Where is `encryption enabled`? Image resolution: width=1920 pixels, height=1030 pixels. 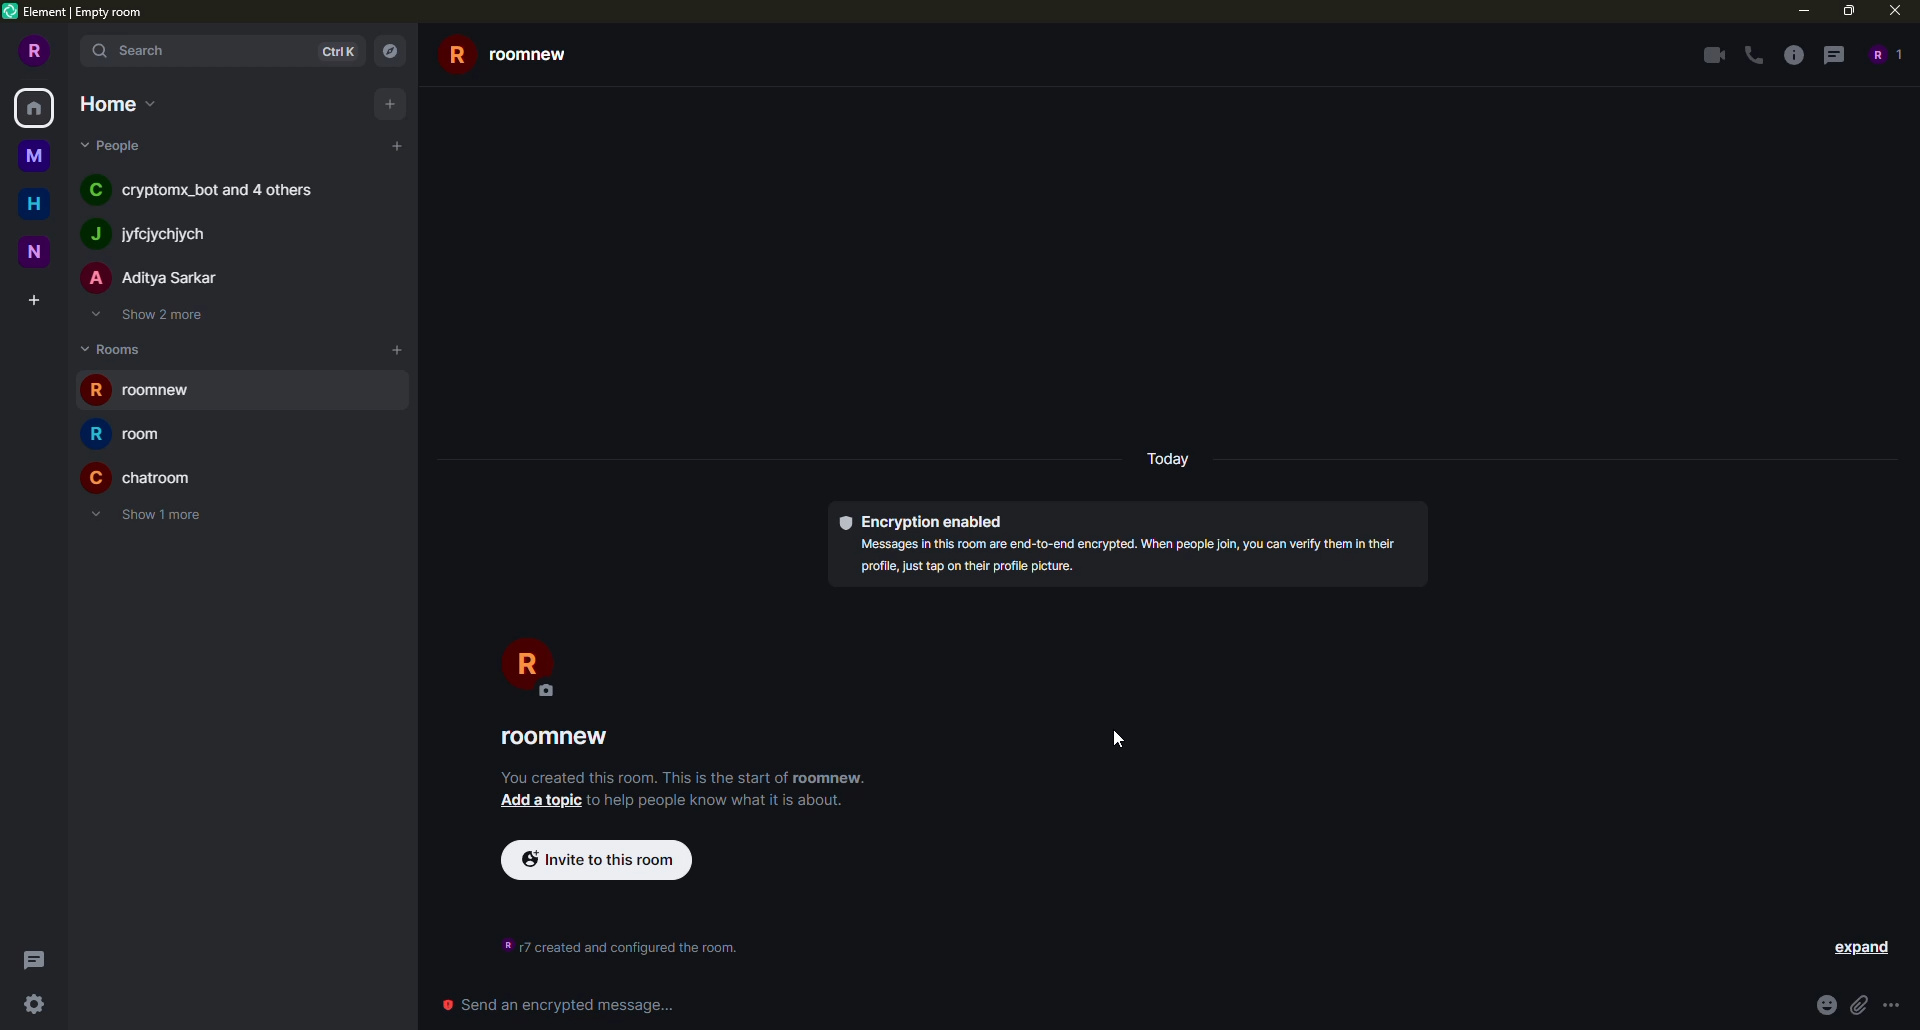
encryption enabled is located at coordinates (921, 518).